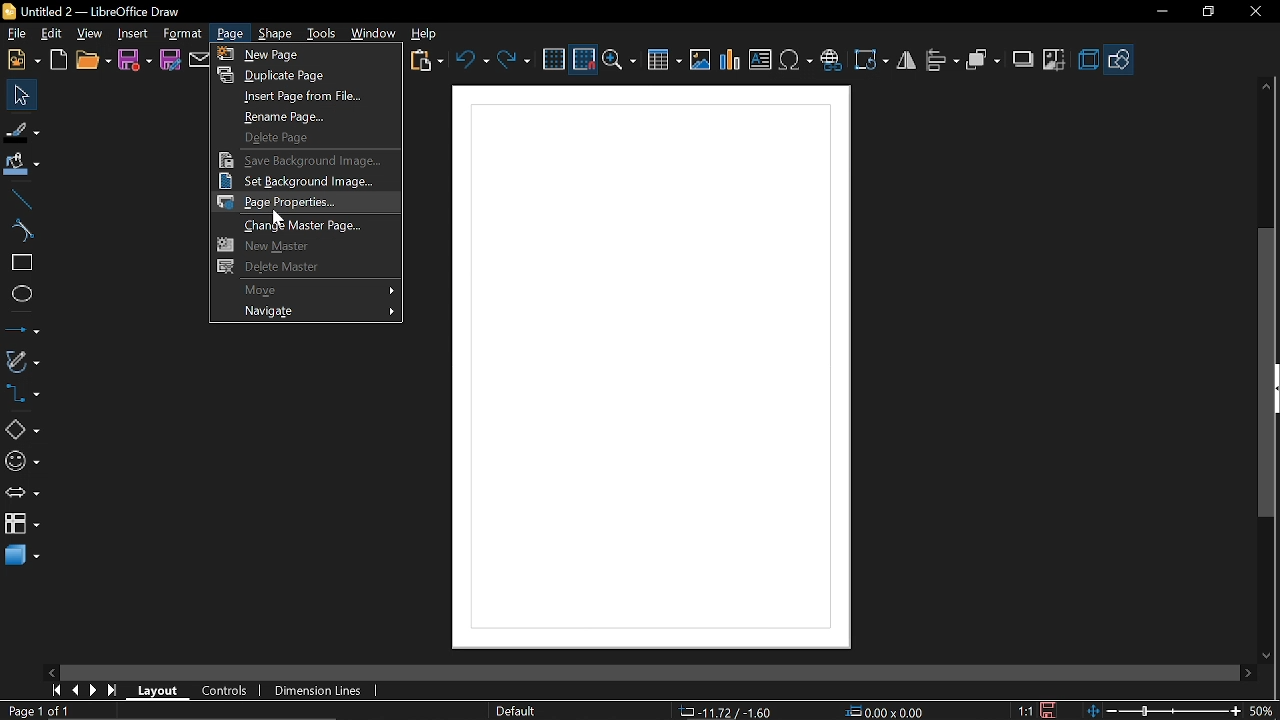 The width and height of the screenshot is (1280, 720). I want to click on Set background image, so click(302, 181).